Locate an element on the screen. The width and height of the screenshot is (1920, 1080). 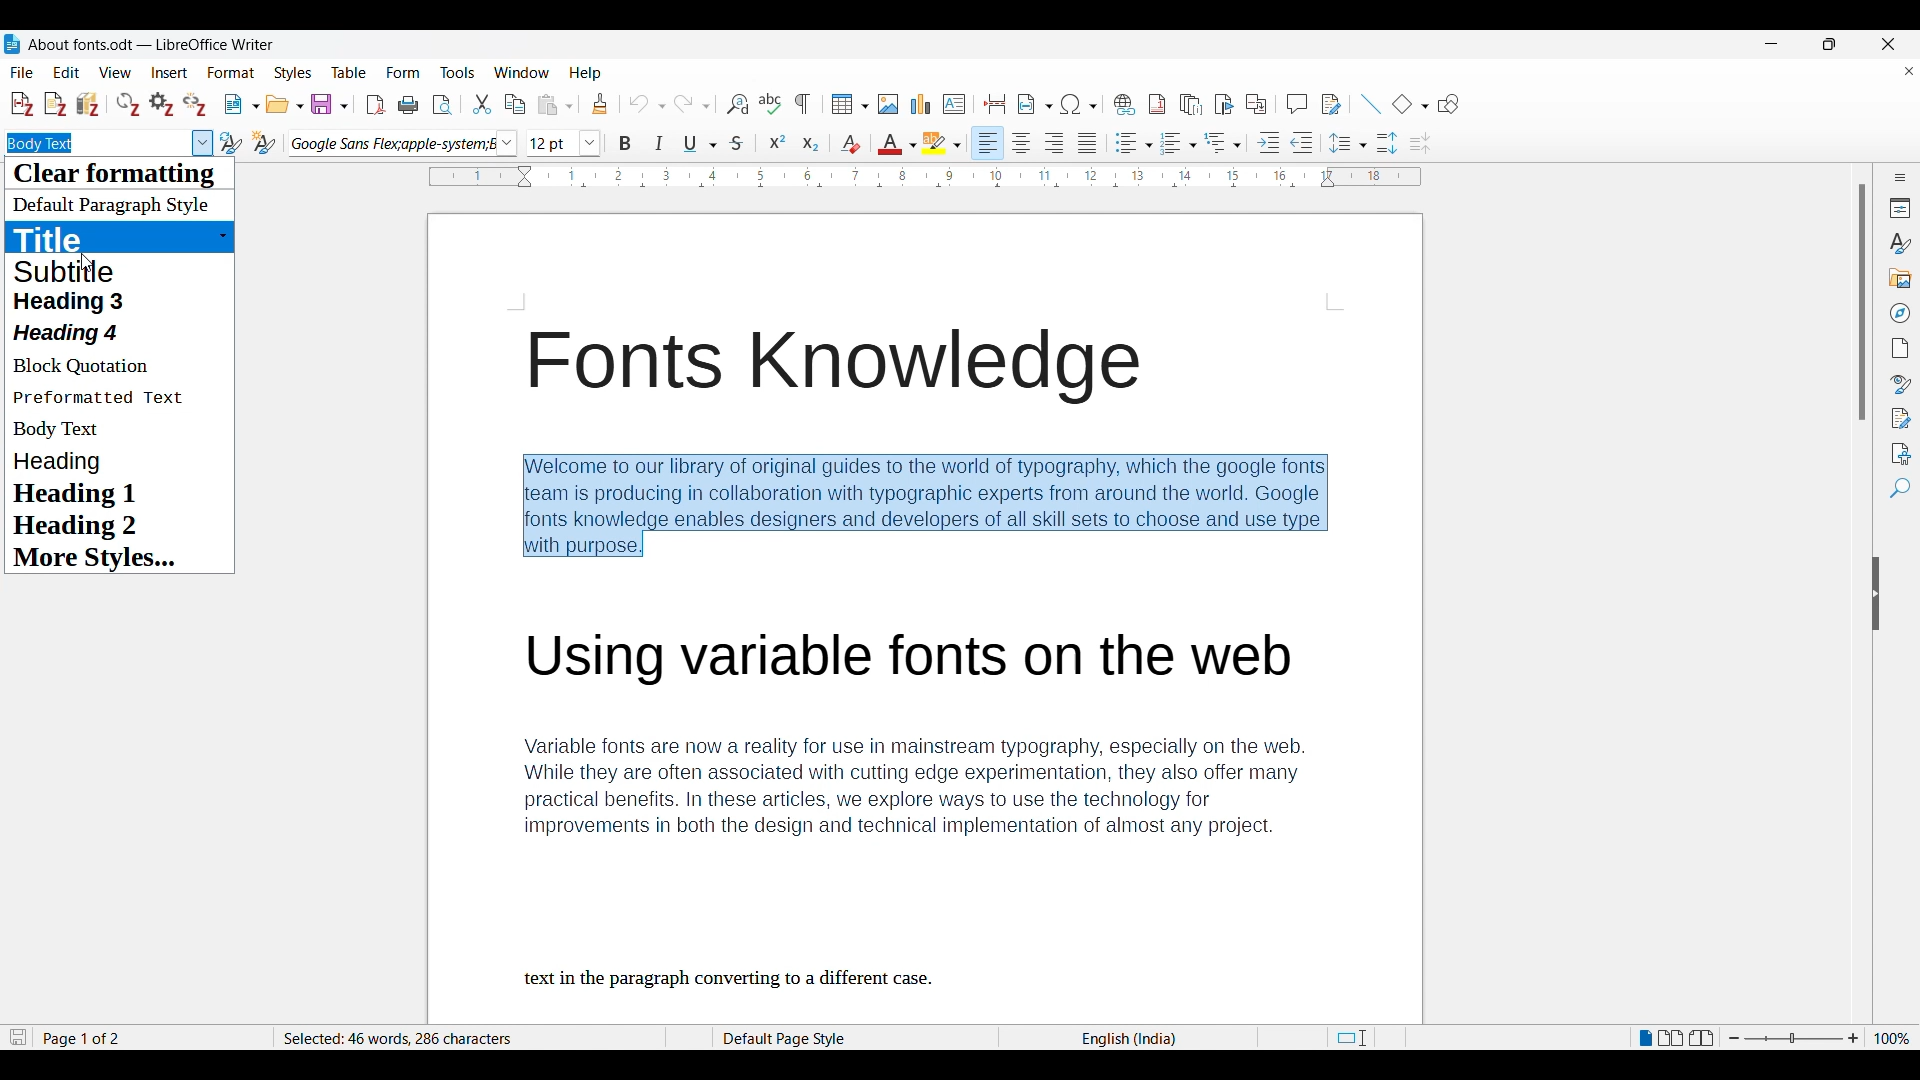
Refresh is located at coordinates (128, 104).